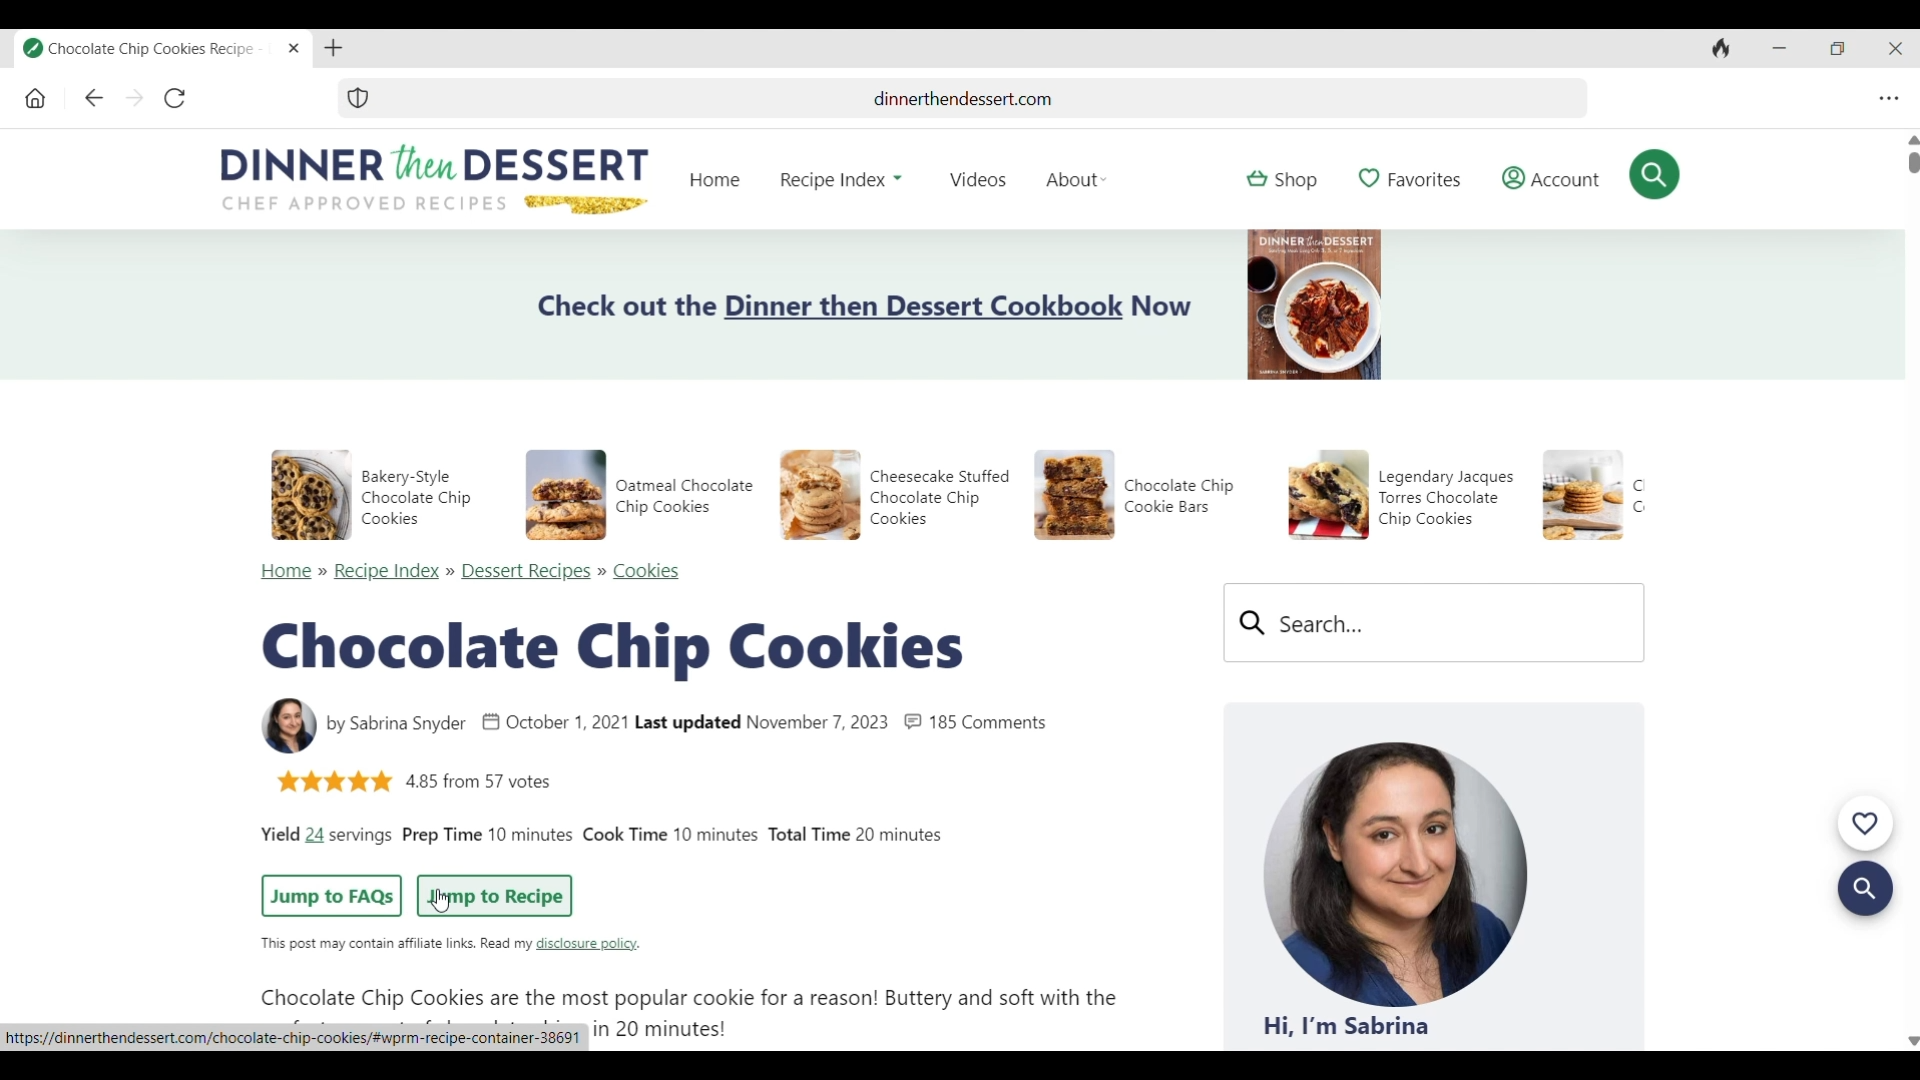  Describe the element at coordinates (1834, 50) in the screenshot. I see `Show interface in a smaller tab` at that location.